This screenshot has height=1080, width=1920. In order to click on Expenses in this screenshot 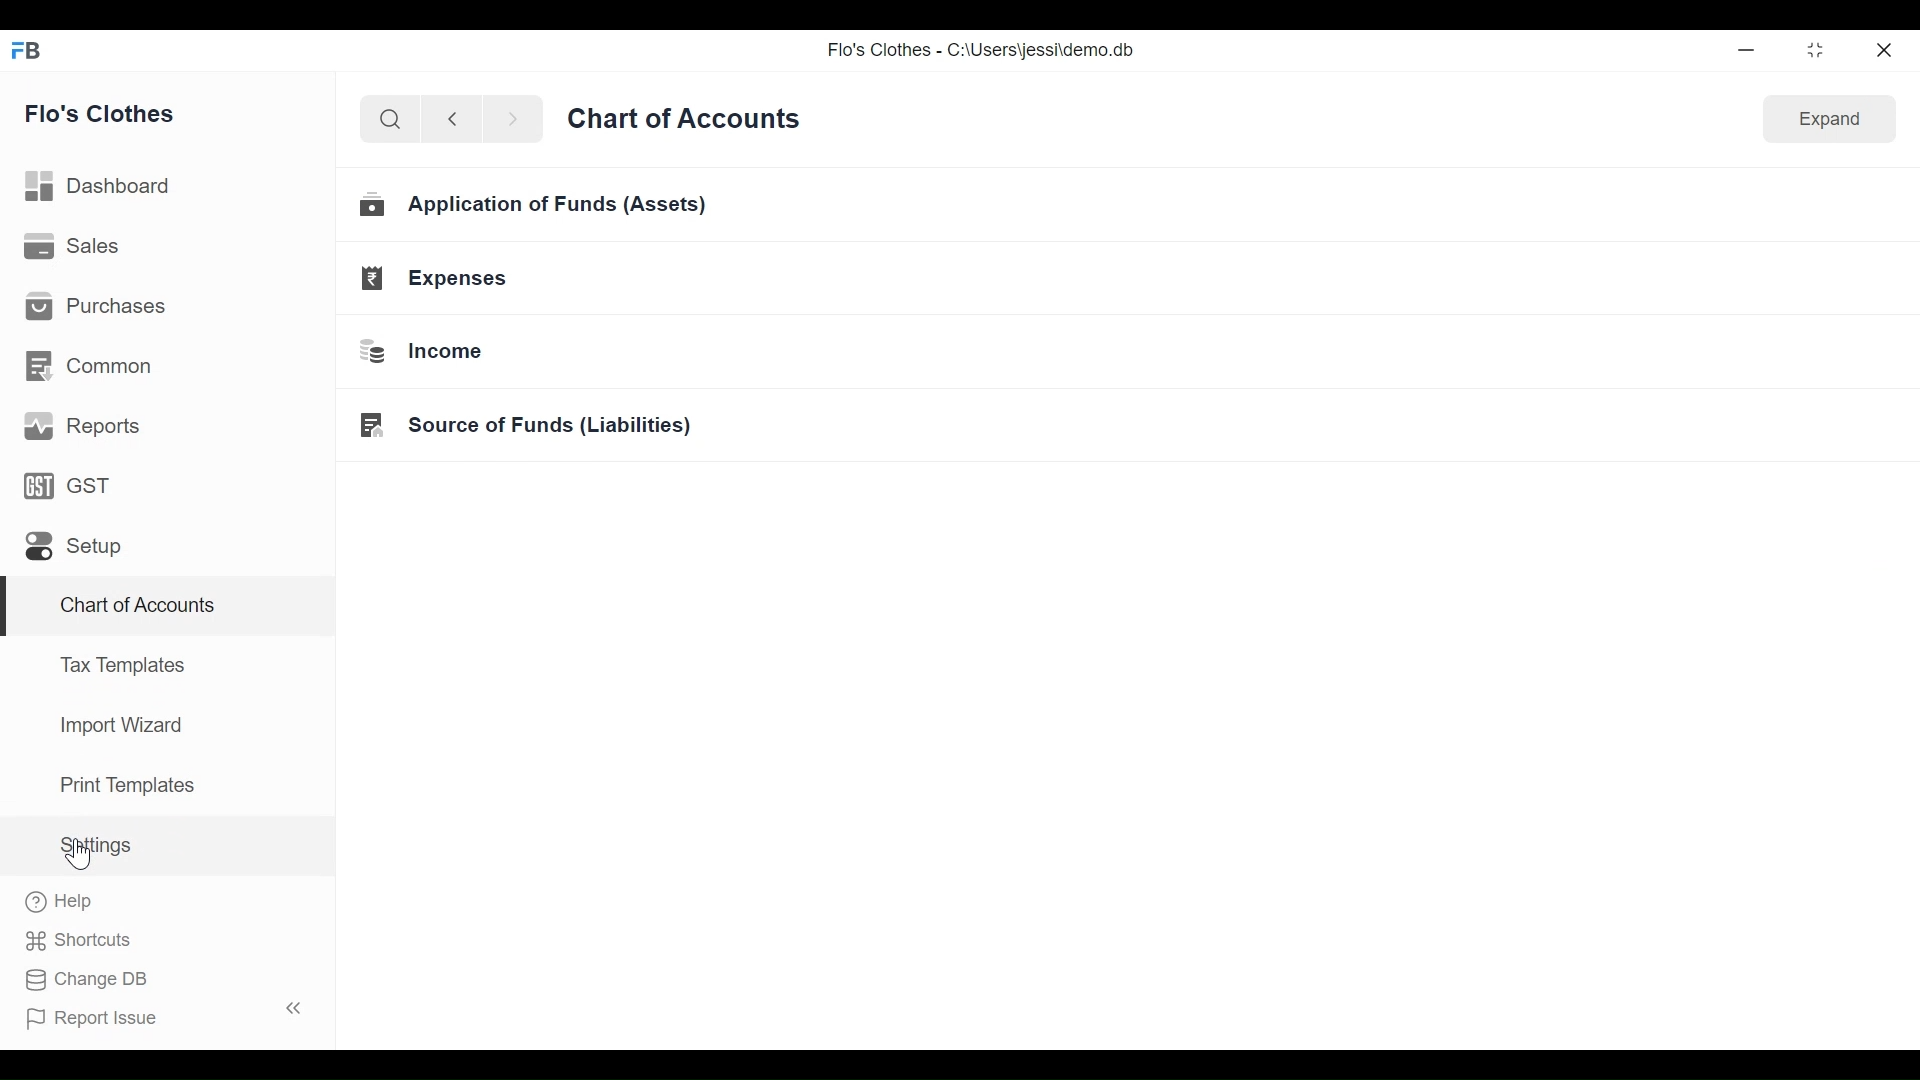, I will do `click(436, 279)`.